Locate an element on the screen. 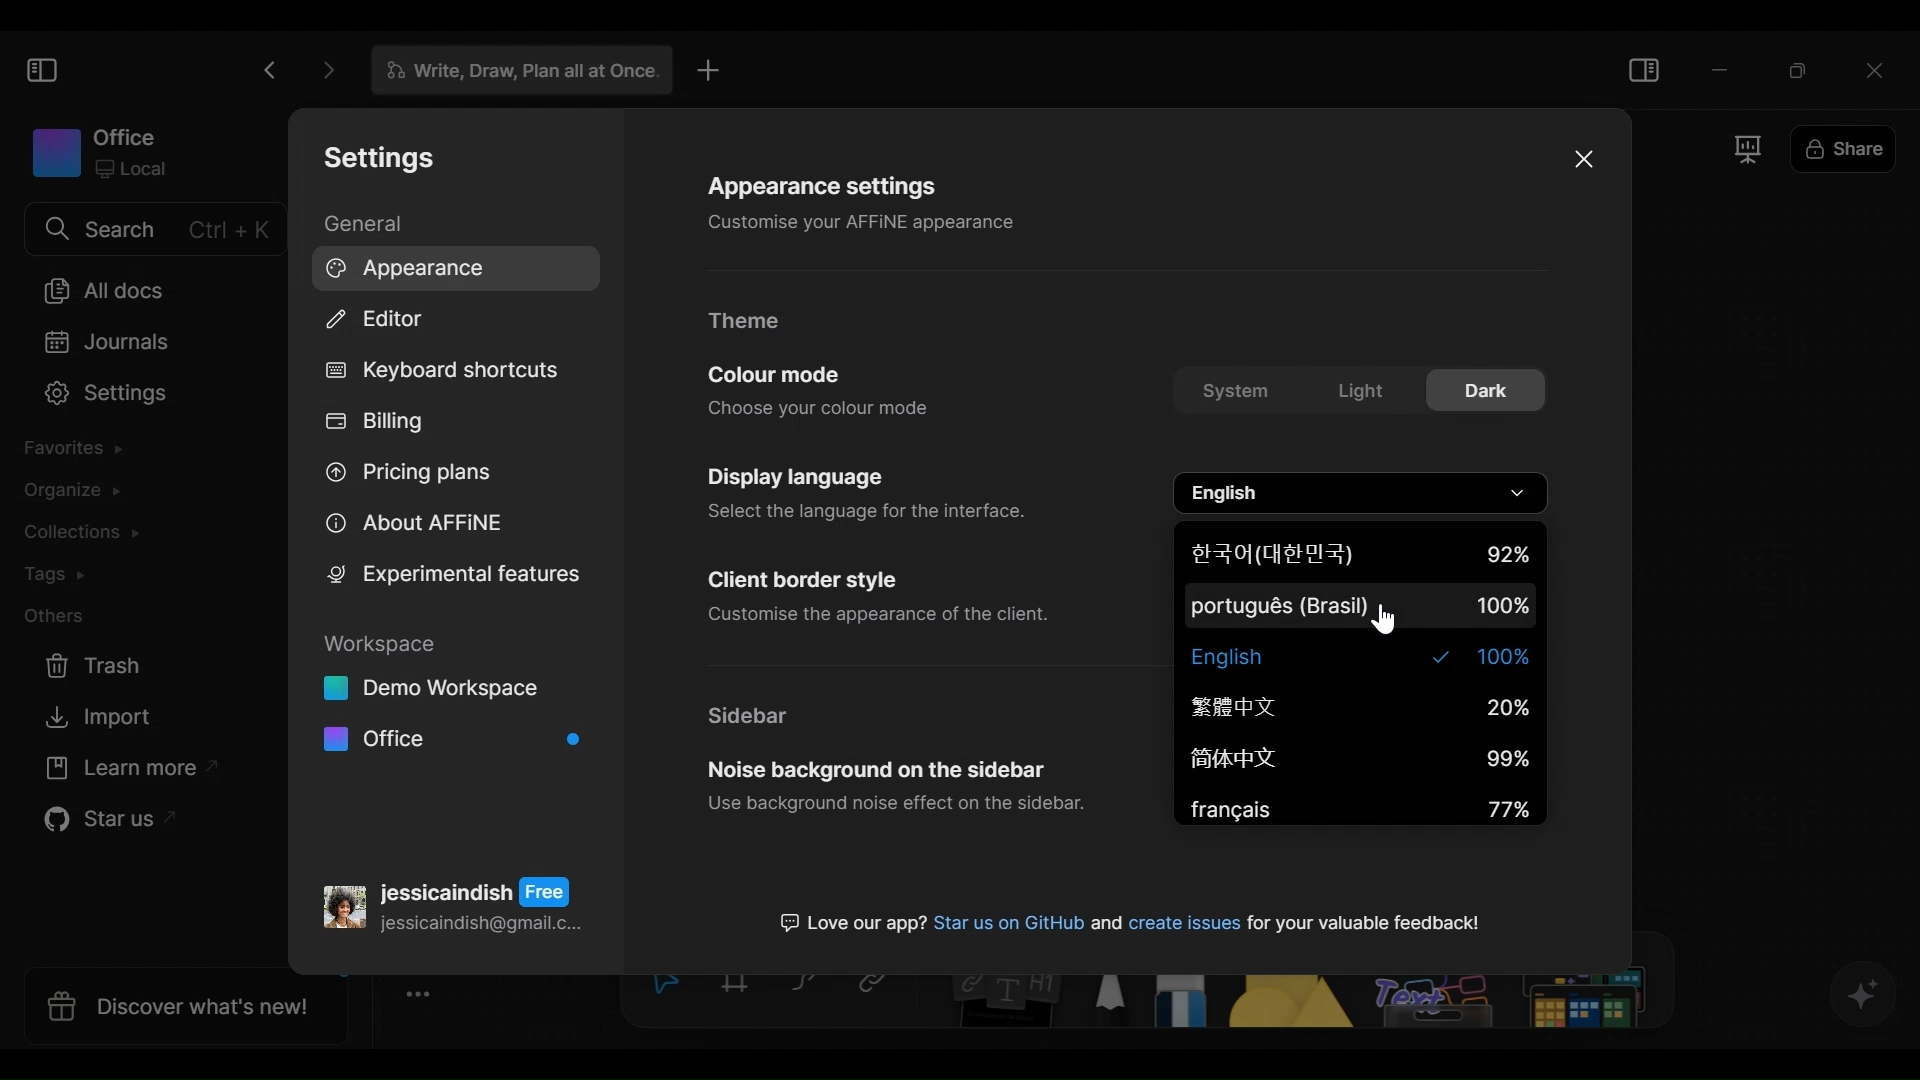  AFFiNE AI is located at coordinates (1864, 996).